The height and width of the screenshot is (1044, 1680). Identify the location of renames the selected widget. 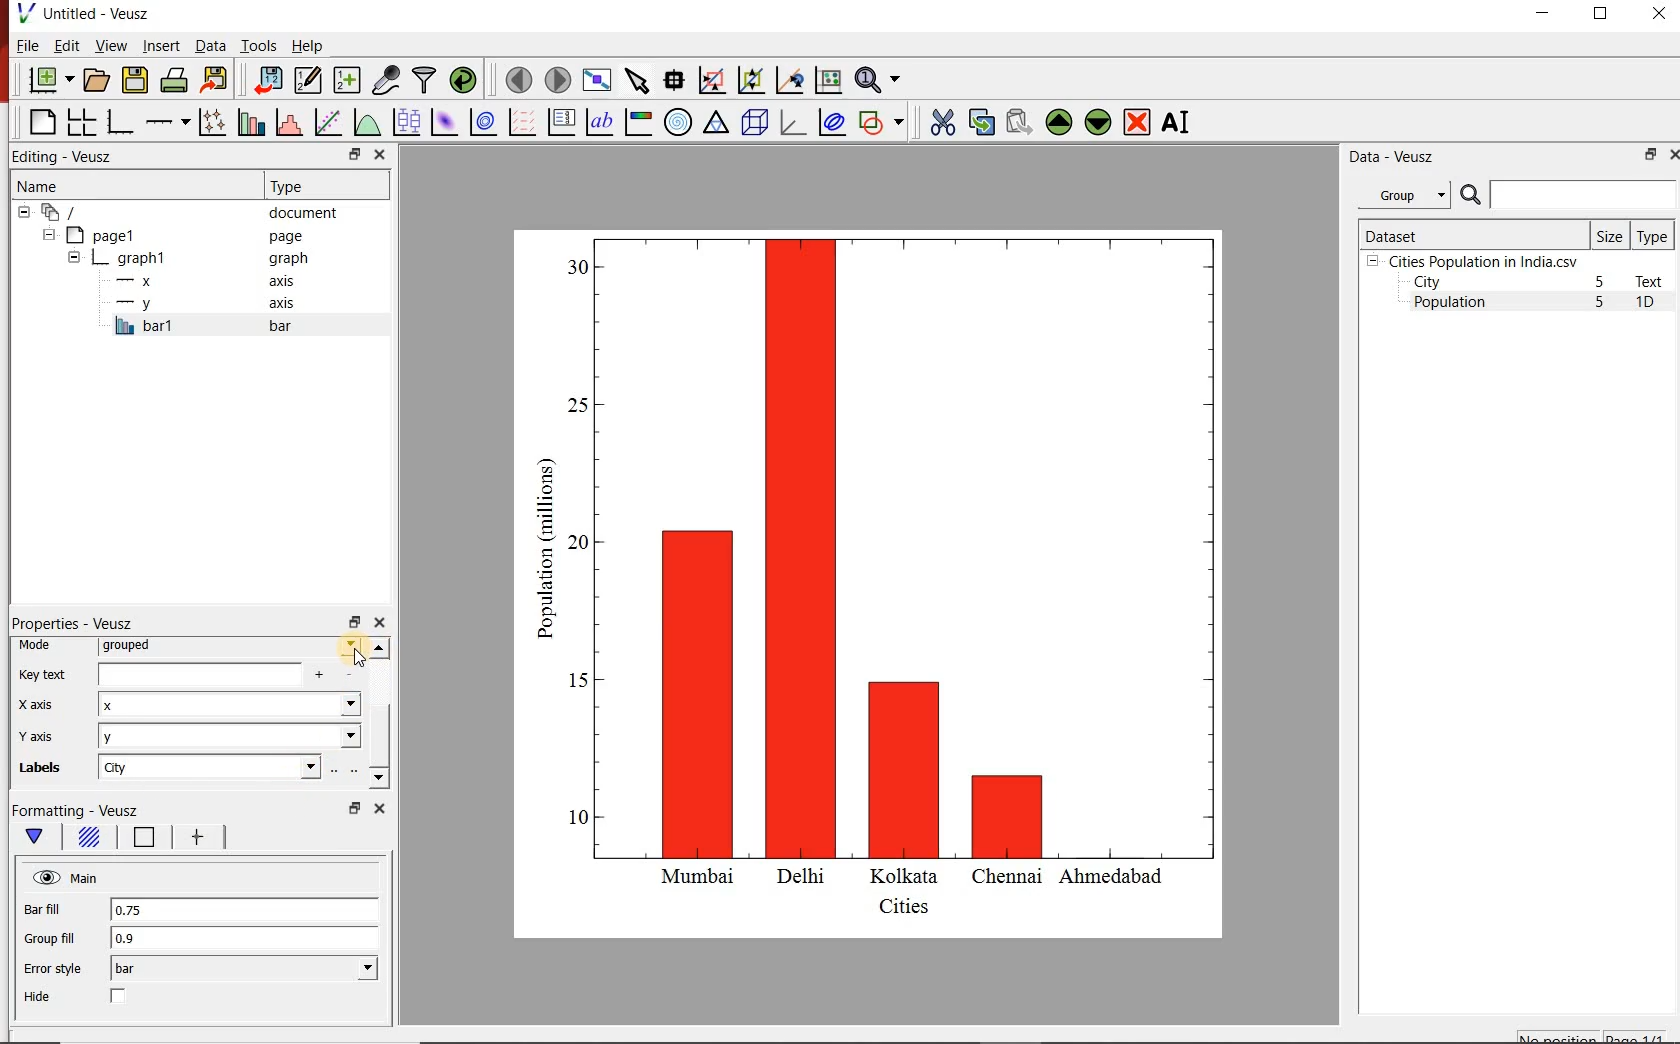
(1177, 122).